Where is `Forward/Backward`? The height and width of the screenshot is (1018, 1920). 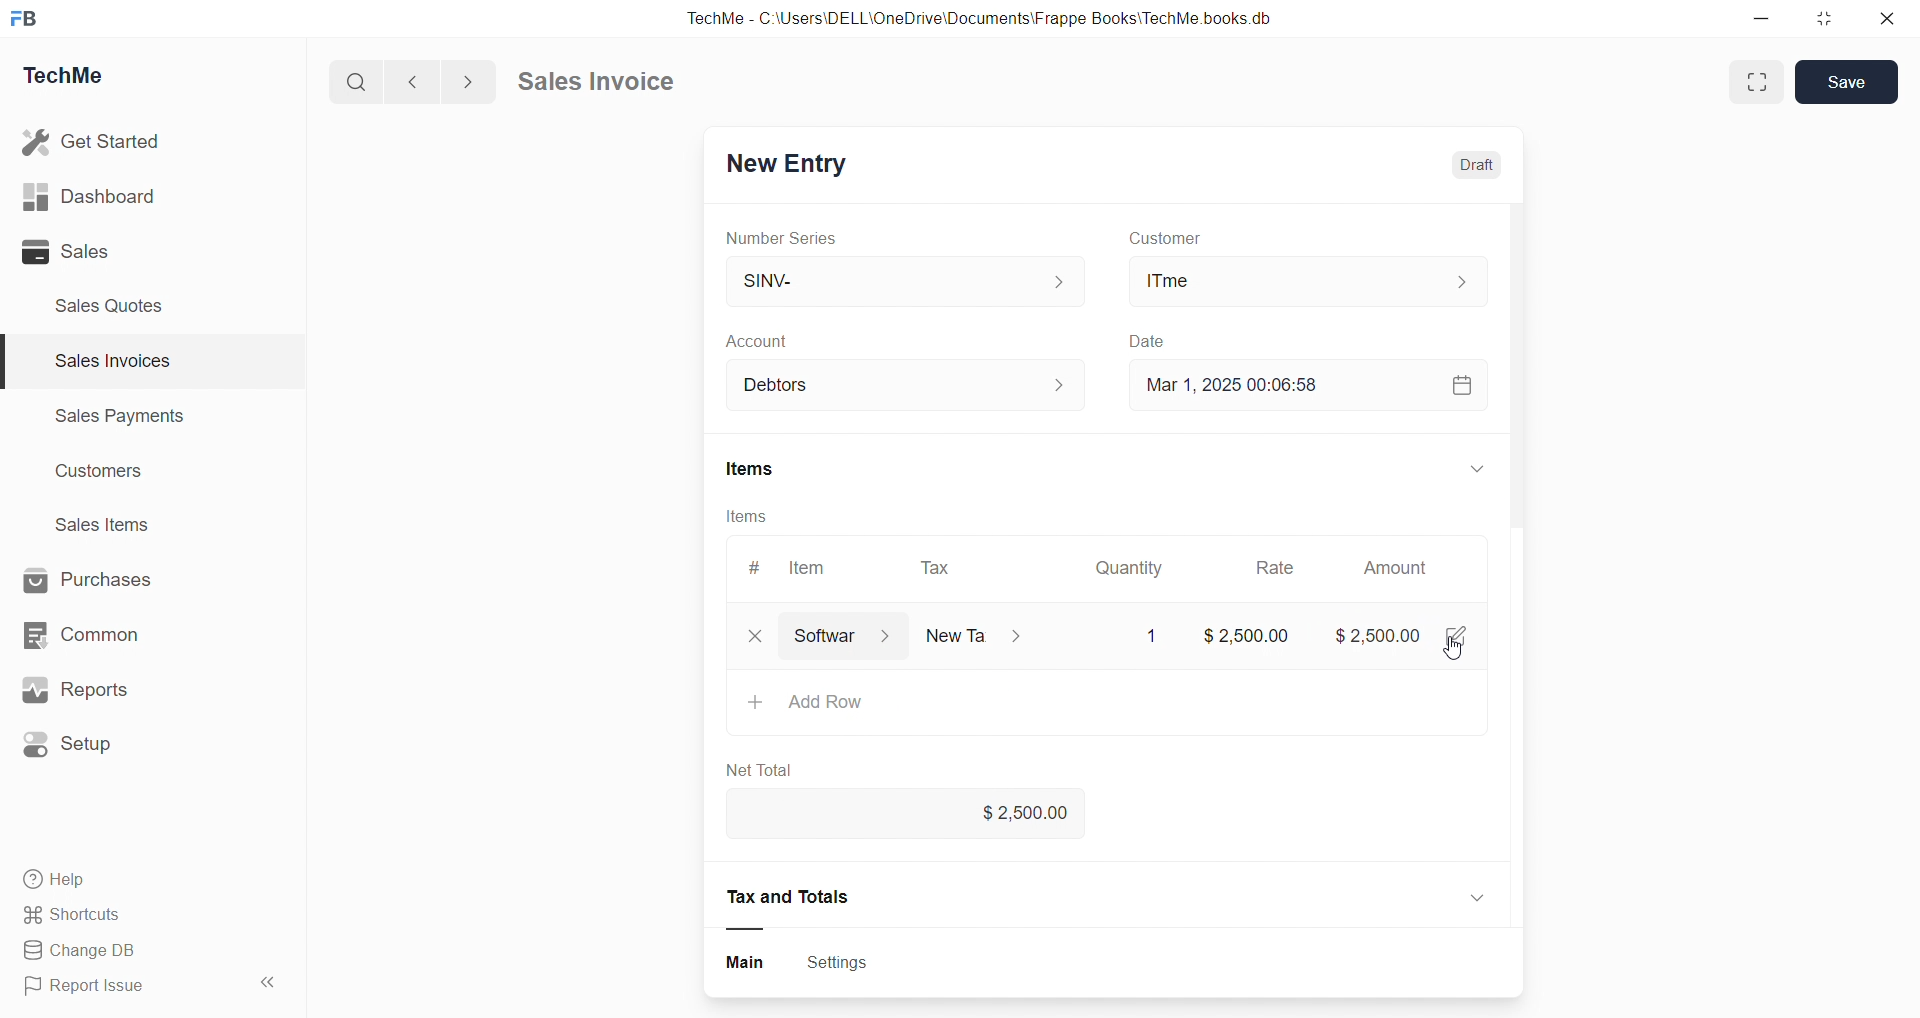
Forward/Backward is located at coordinates (442, 80).